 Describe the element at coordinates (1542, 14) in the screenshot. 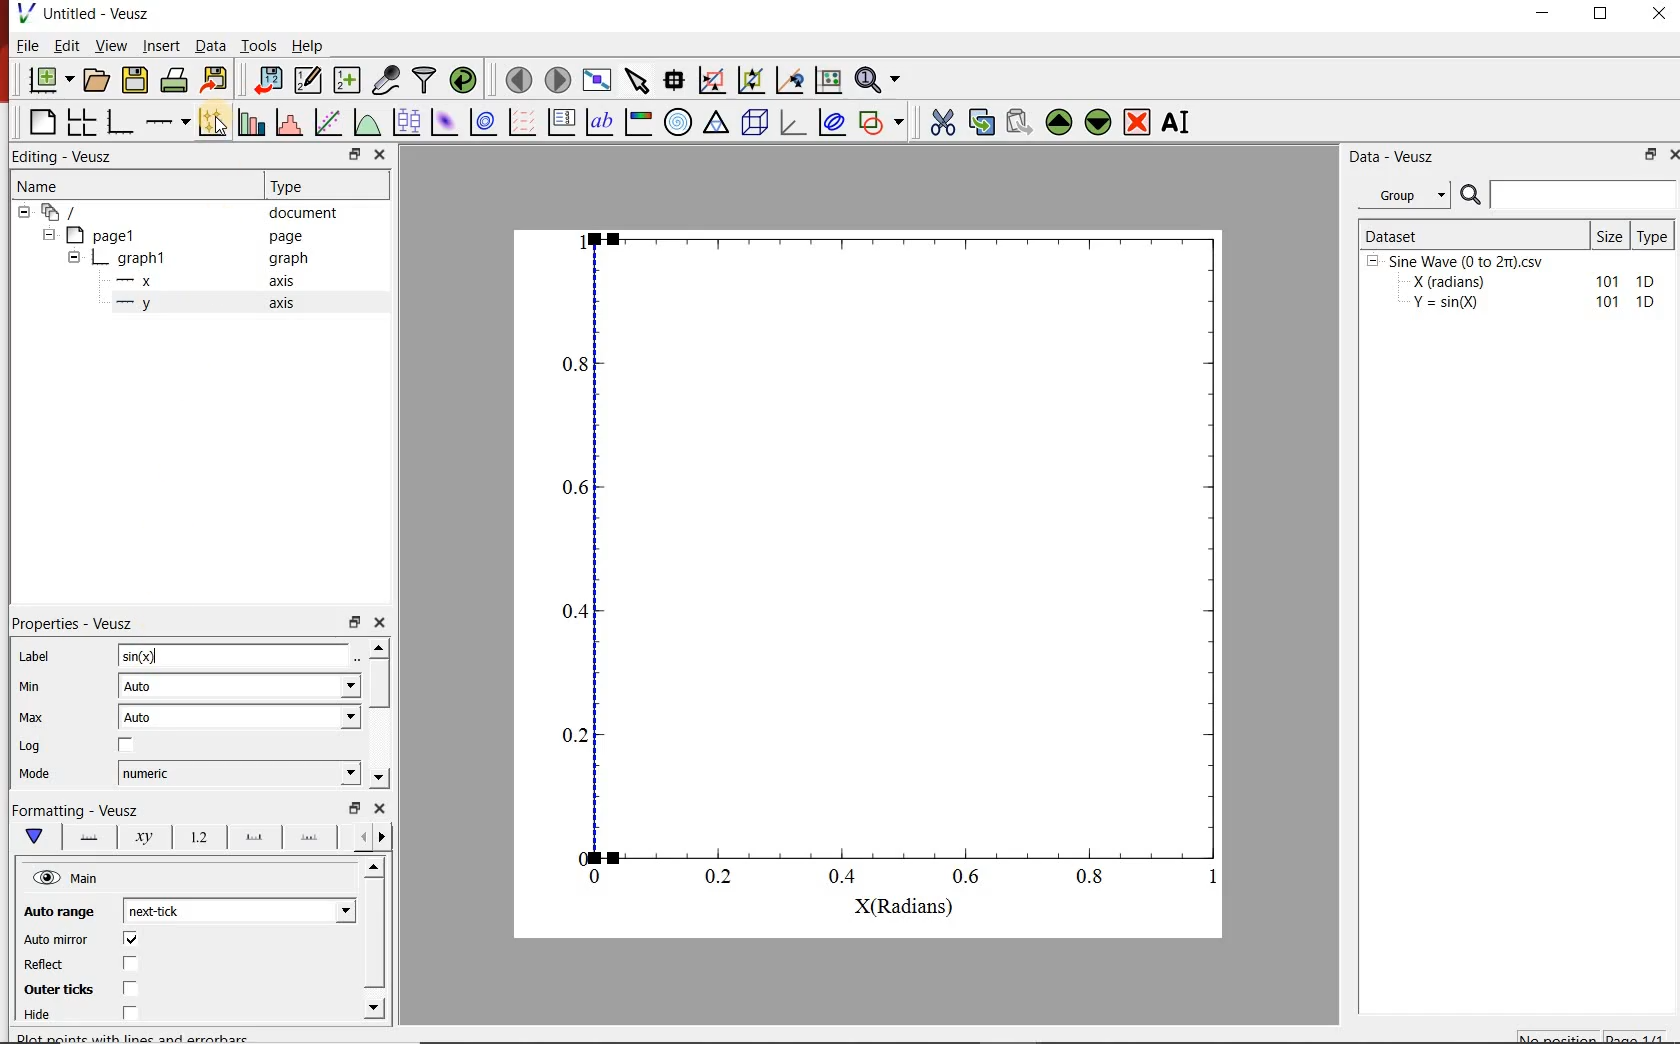

I see `Minimize` at that location.